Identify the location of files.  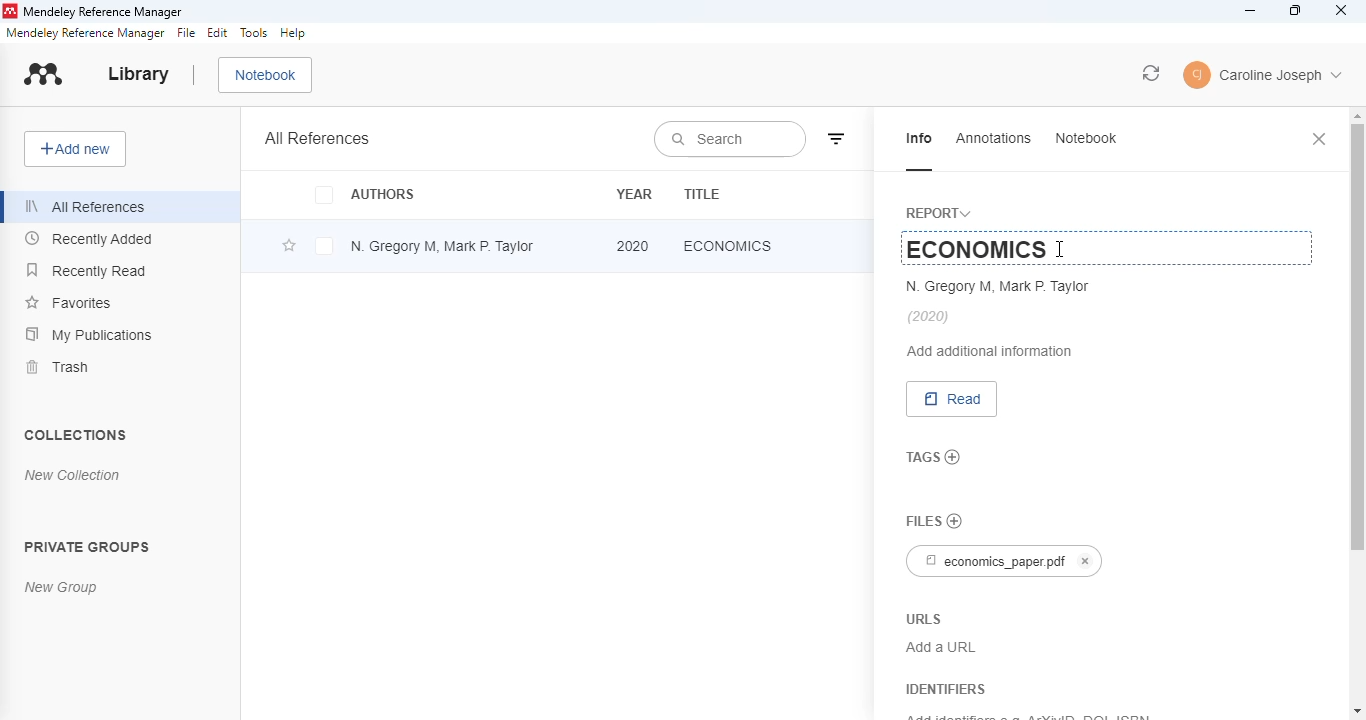
(922, 521).